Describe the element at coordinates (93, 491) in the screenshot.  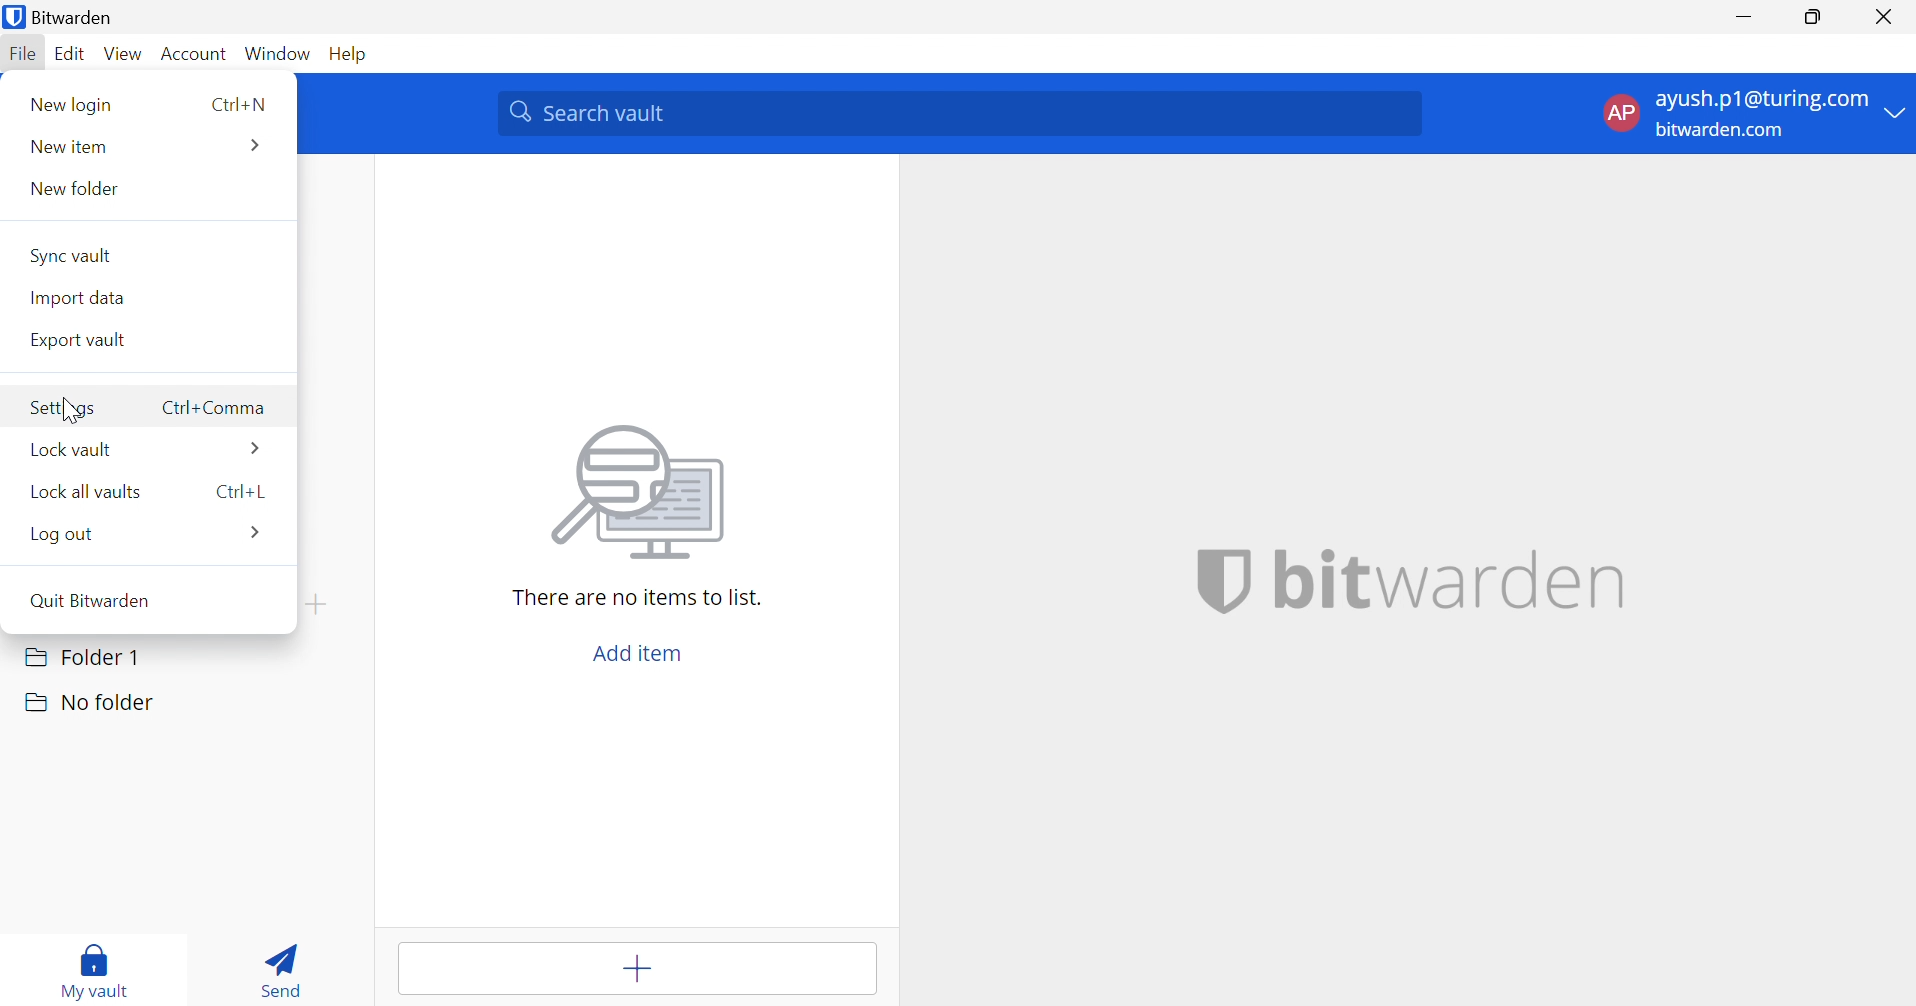
I see `Local vaults` at that location.